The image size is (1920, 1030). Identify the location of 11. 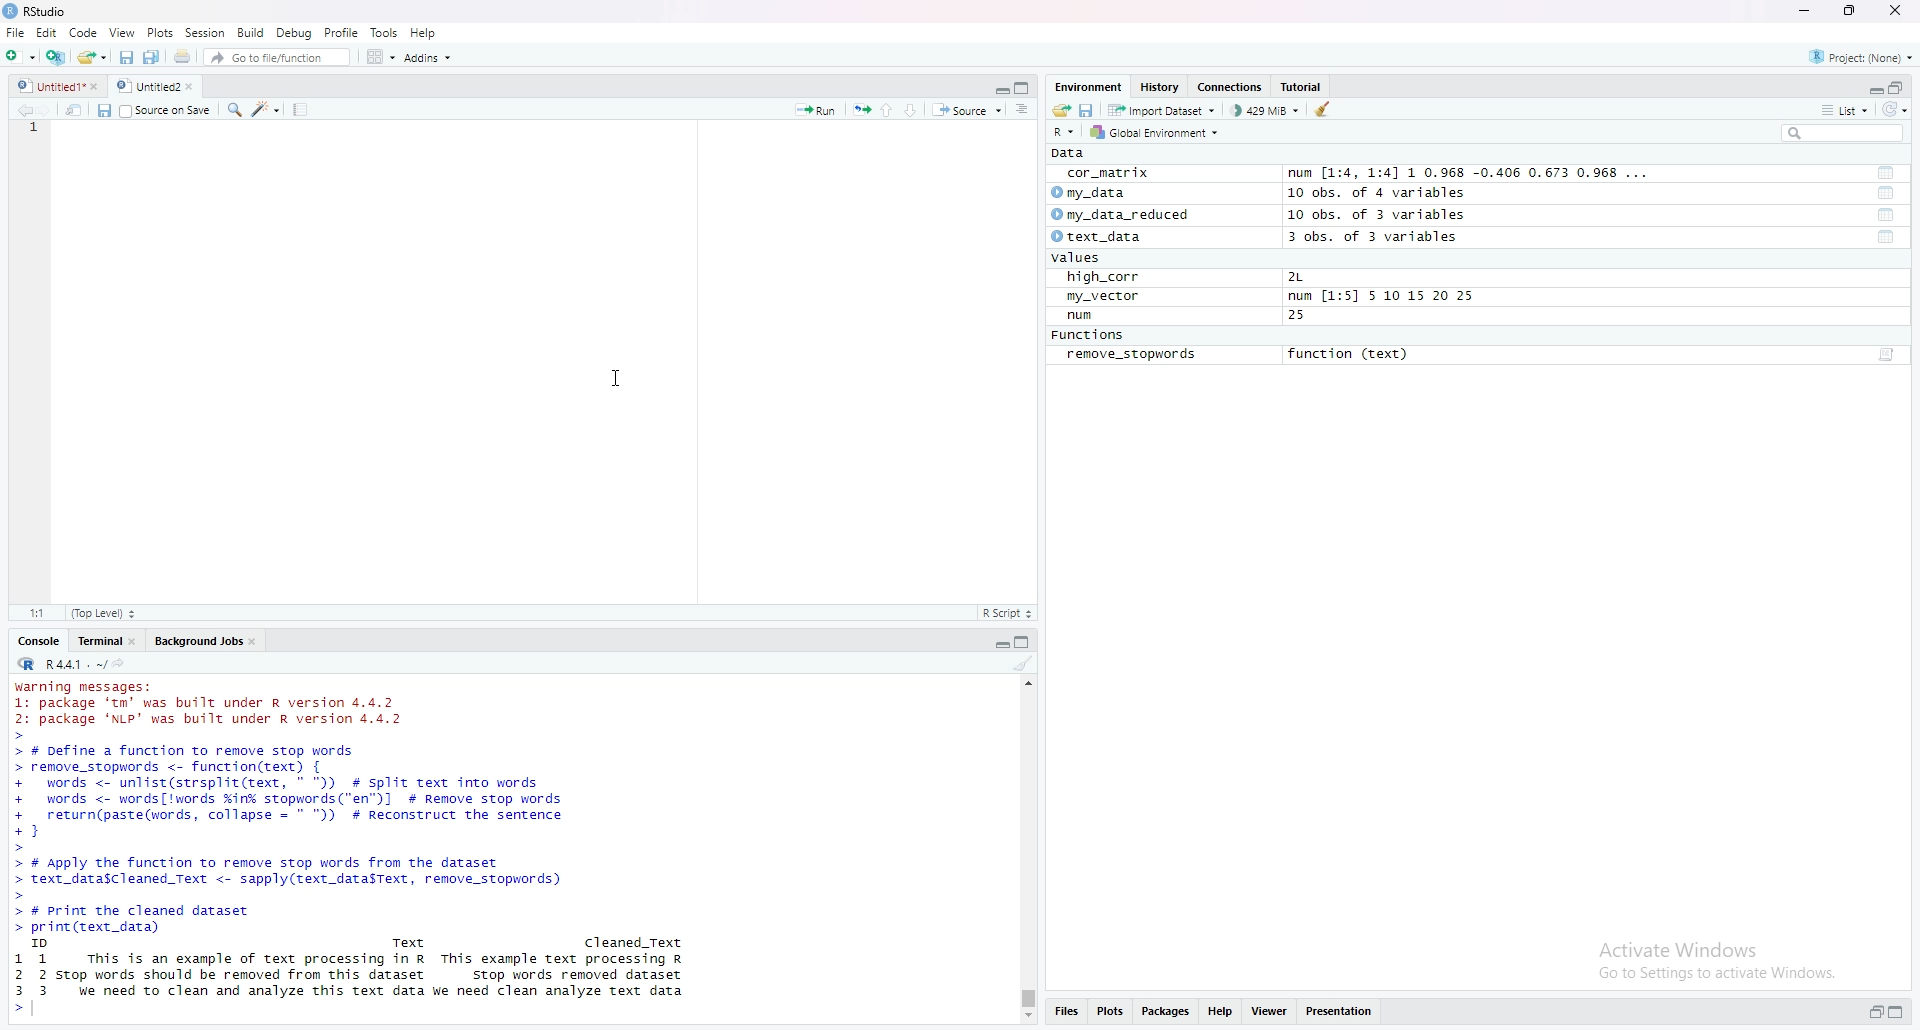
(35, 613).